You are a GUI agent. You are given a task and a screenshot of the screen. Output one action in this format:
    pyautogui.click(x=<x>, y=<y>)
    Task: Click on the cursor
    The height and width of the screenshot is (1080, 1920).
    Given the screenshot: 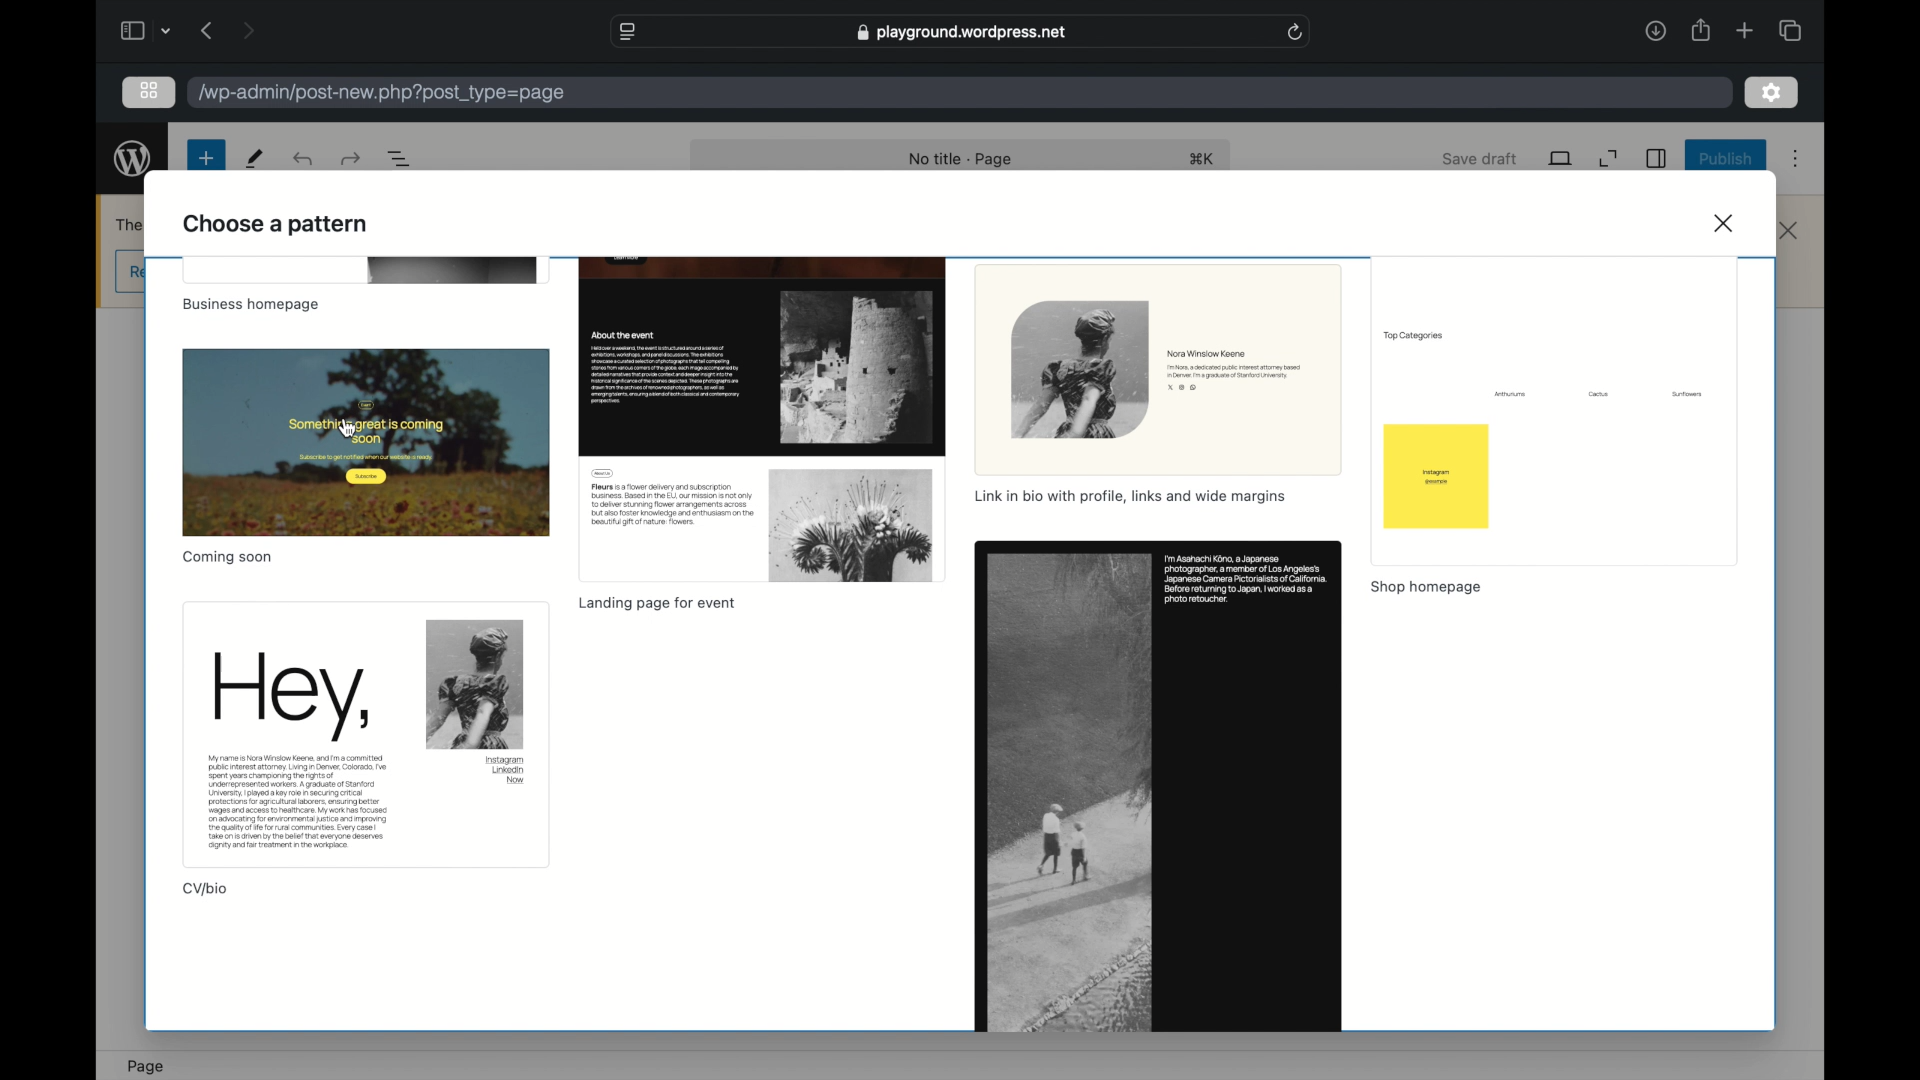 What is the action you would take?
    pyautogui.click(x=348, y=429)
    